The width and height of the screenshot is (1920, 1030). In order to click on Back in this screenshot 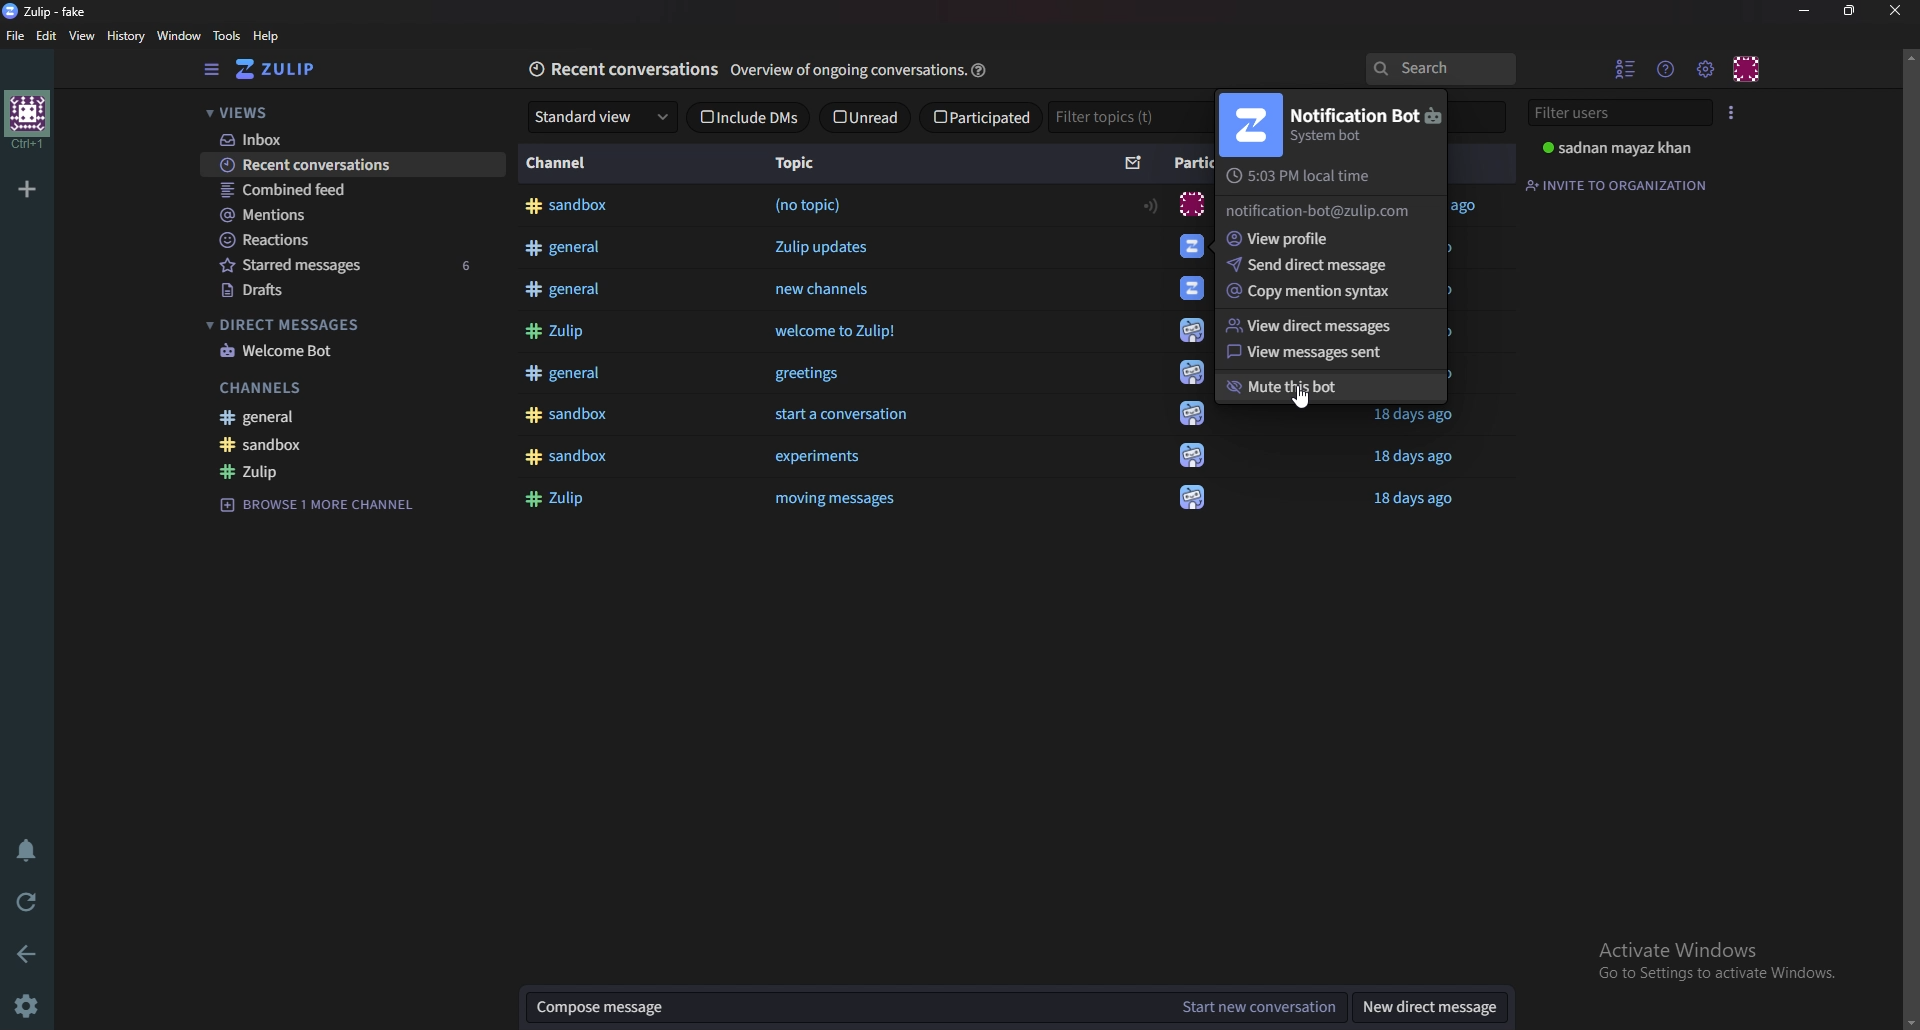, I will do `click(30, 954)`.